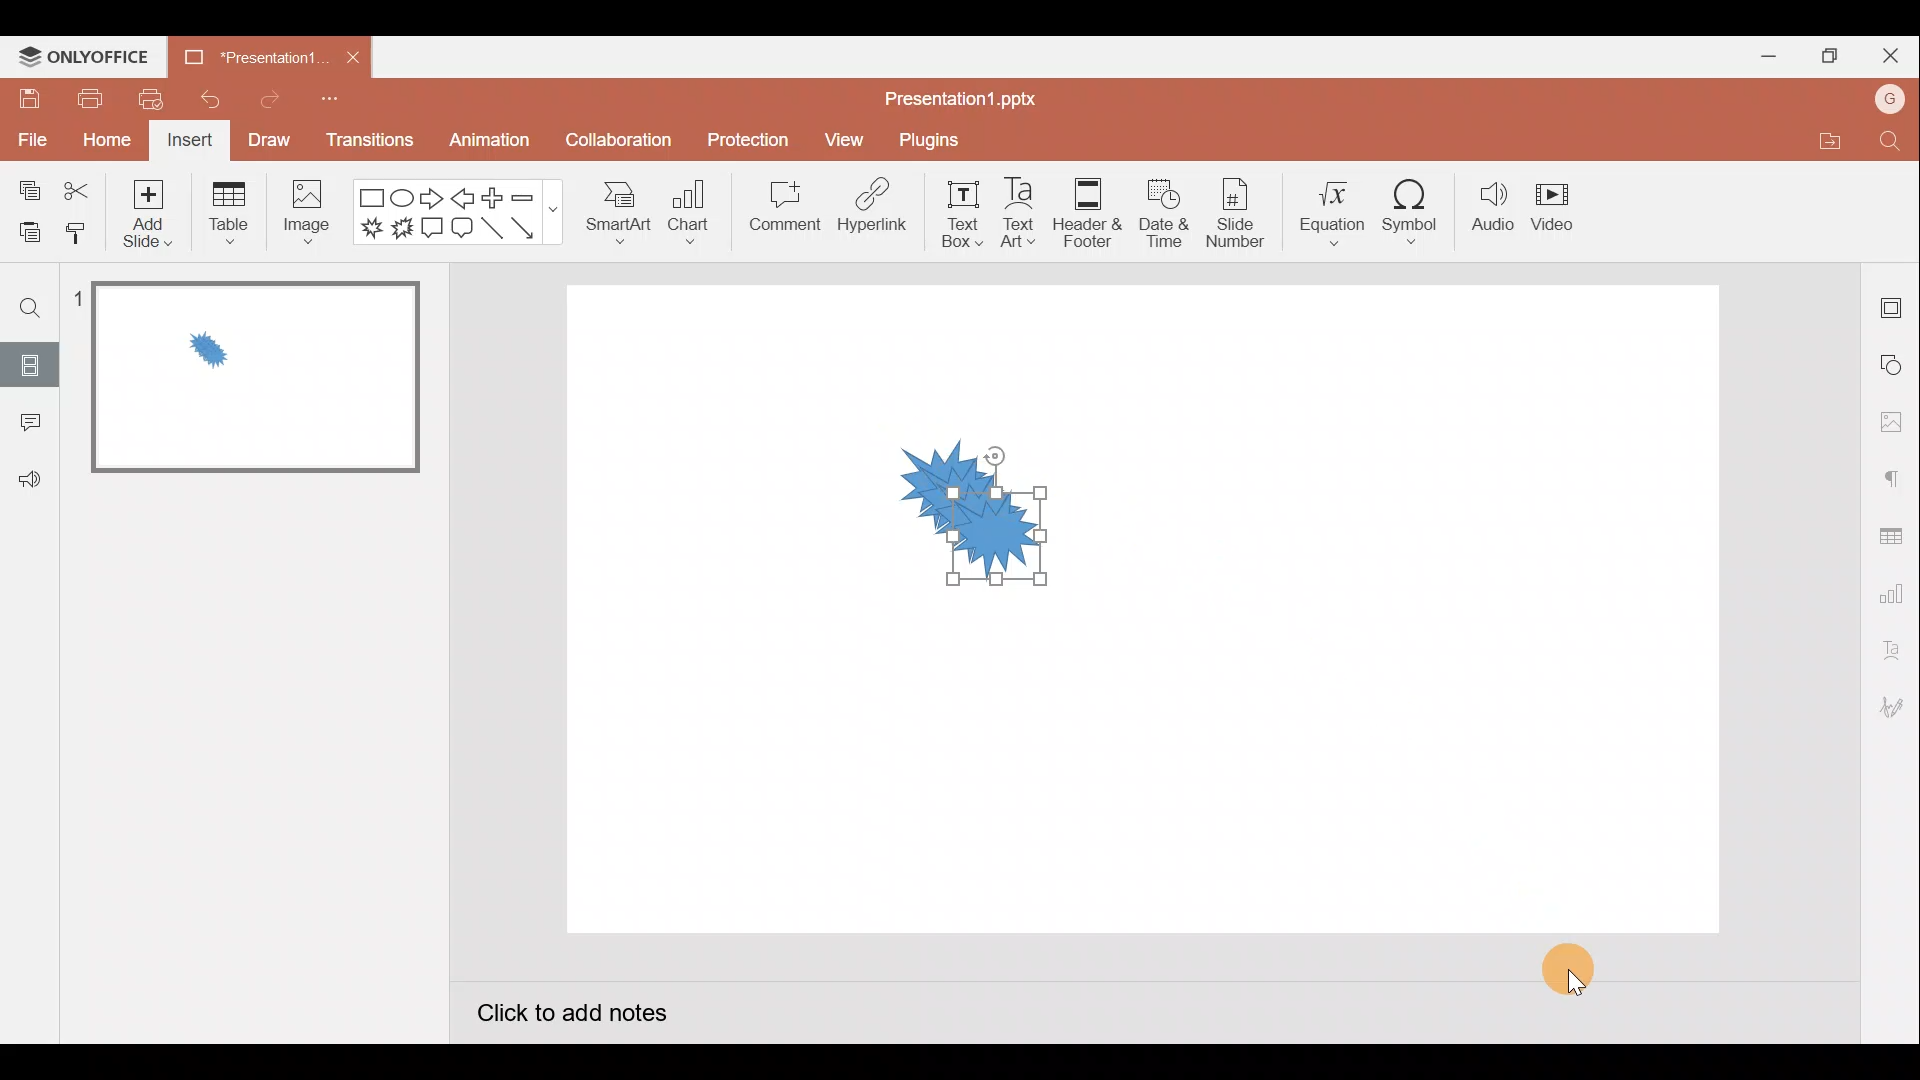 The image size is (1920, 1080). I want to click on Symbol, so click(1417, 215).